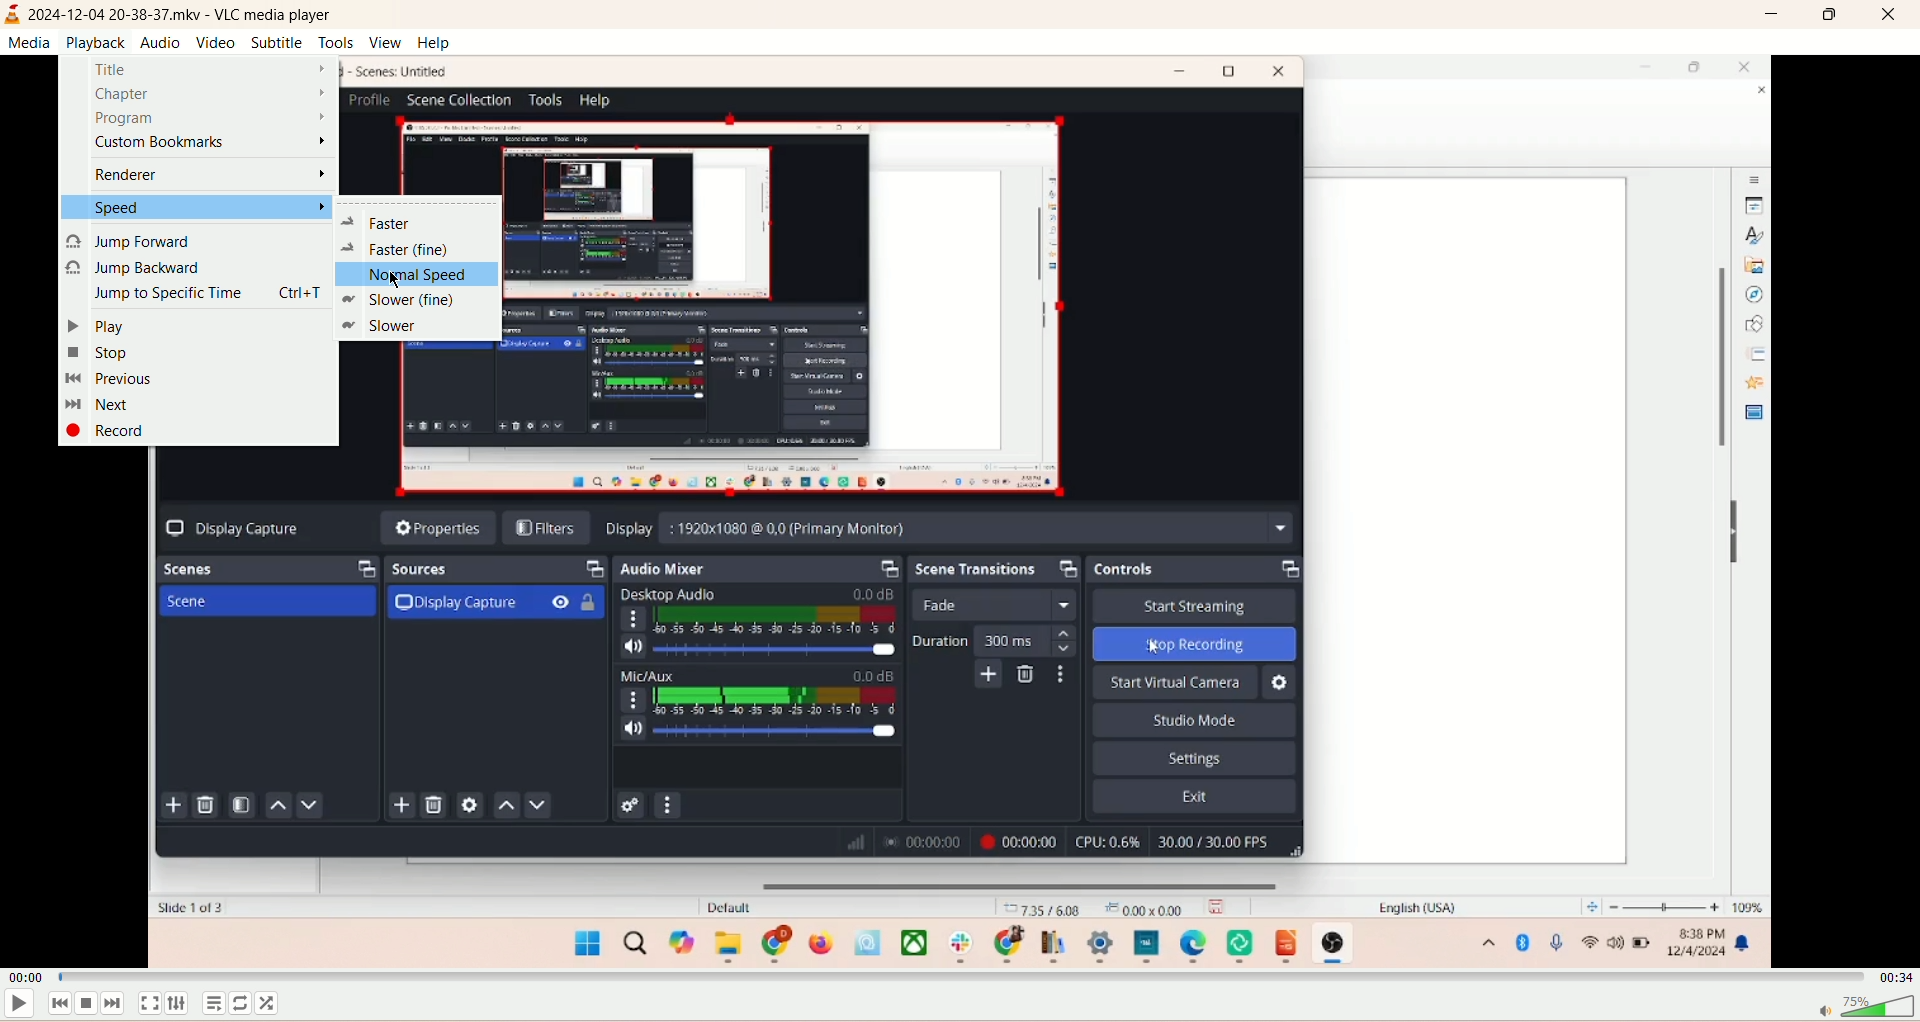 This screenshot has width=1920, height=1022. Describe the element at coordinates (1771, 15) in the screenshot. I see `minimize` at that location.